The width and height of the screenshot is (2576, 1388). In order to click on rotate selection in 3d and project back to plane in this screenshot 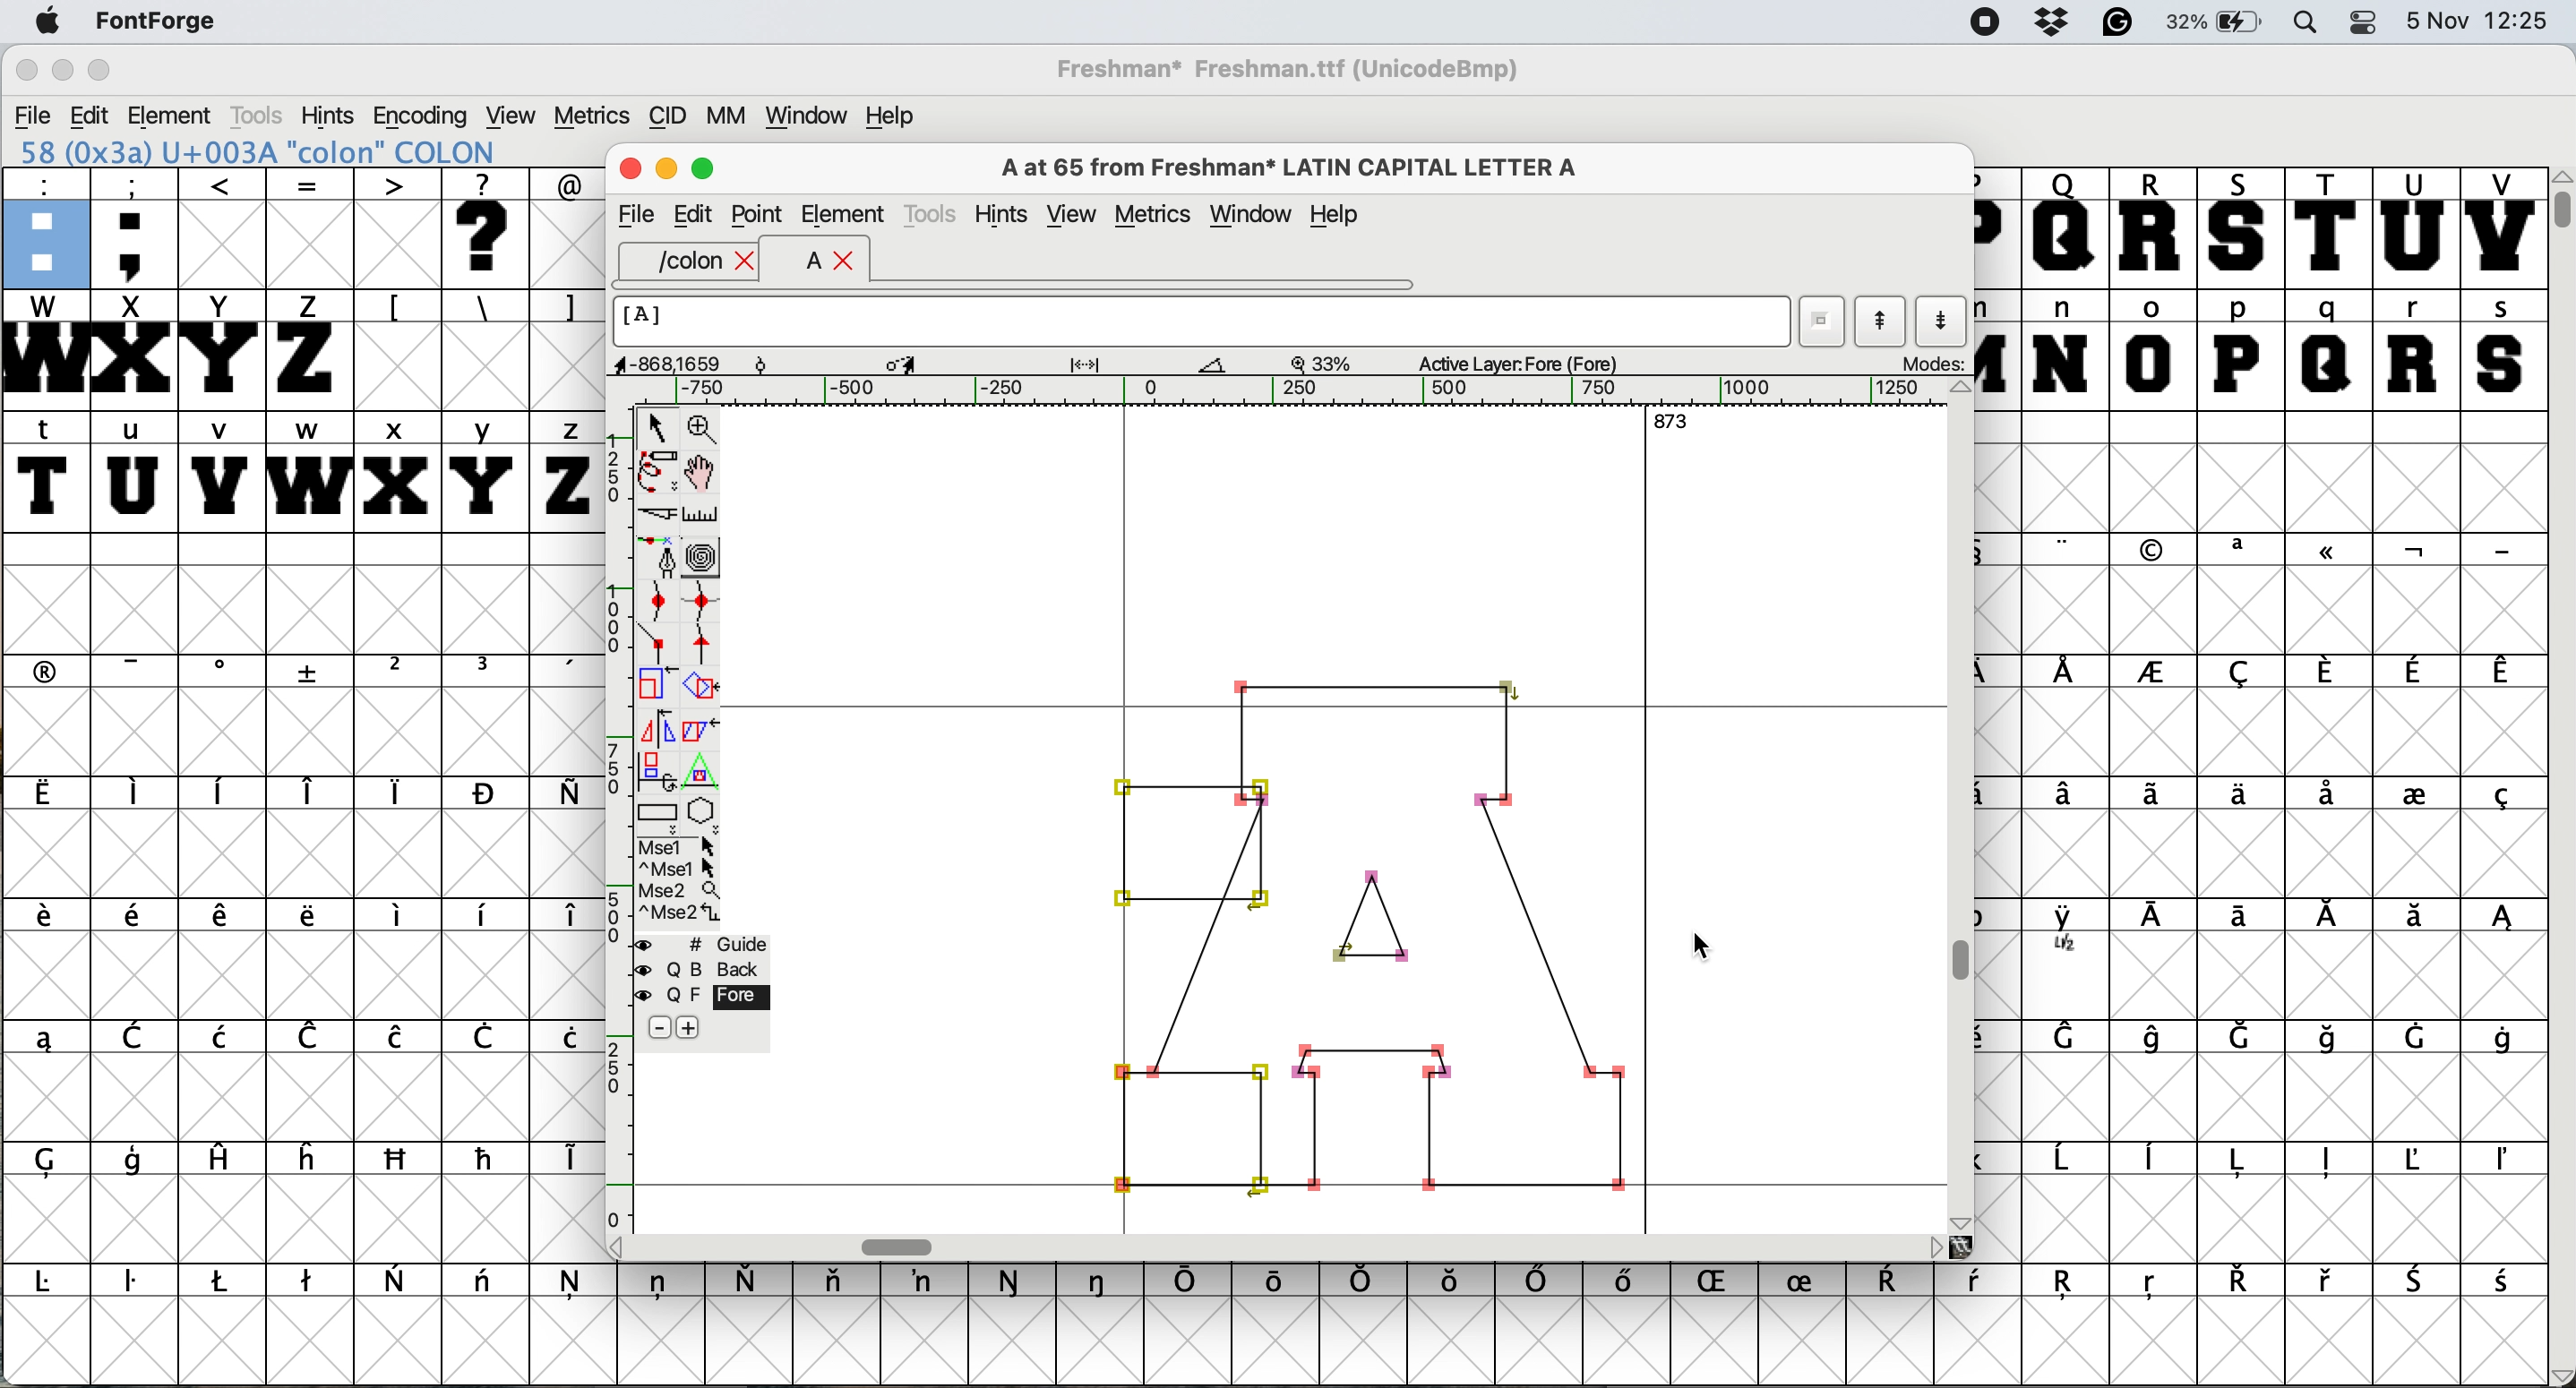, I will do `click(657, 762)`.